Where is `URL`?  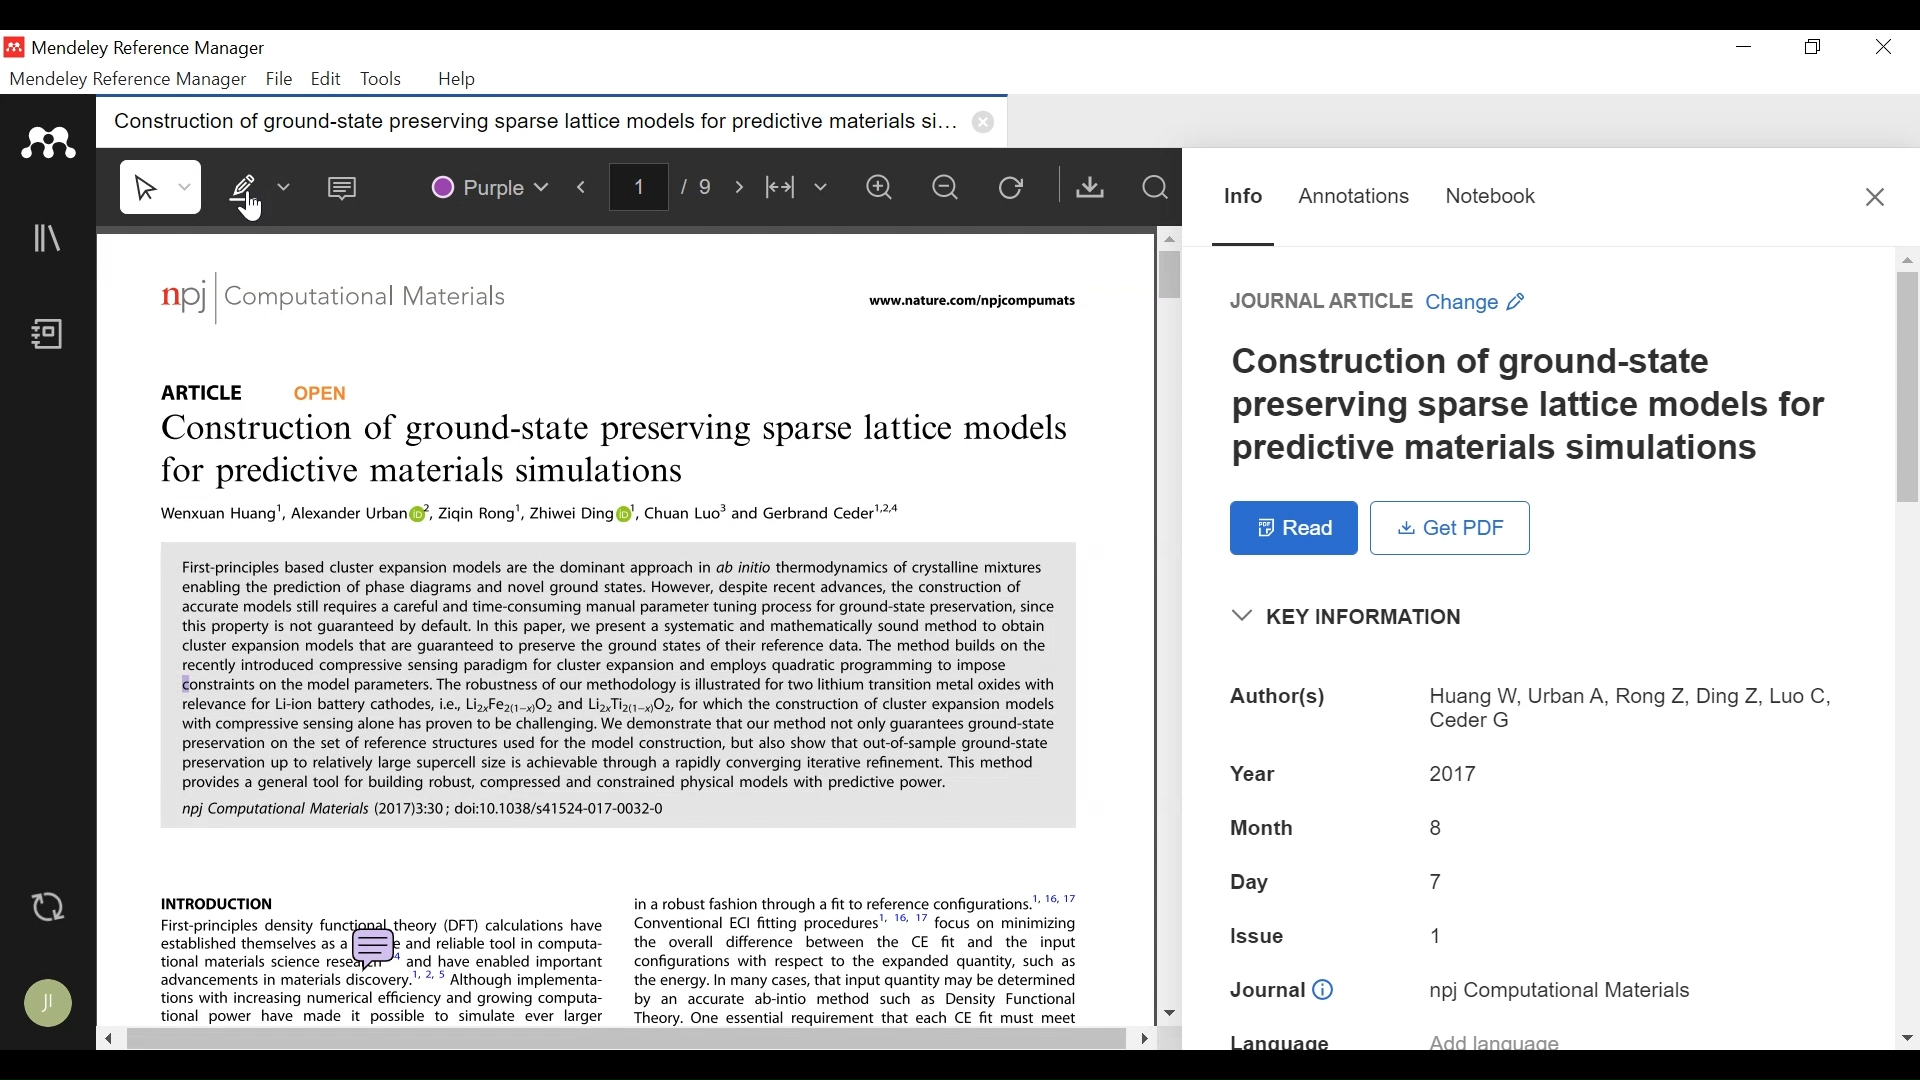
URL is located at coordinates (976, 302).